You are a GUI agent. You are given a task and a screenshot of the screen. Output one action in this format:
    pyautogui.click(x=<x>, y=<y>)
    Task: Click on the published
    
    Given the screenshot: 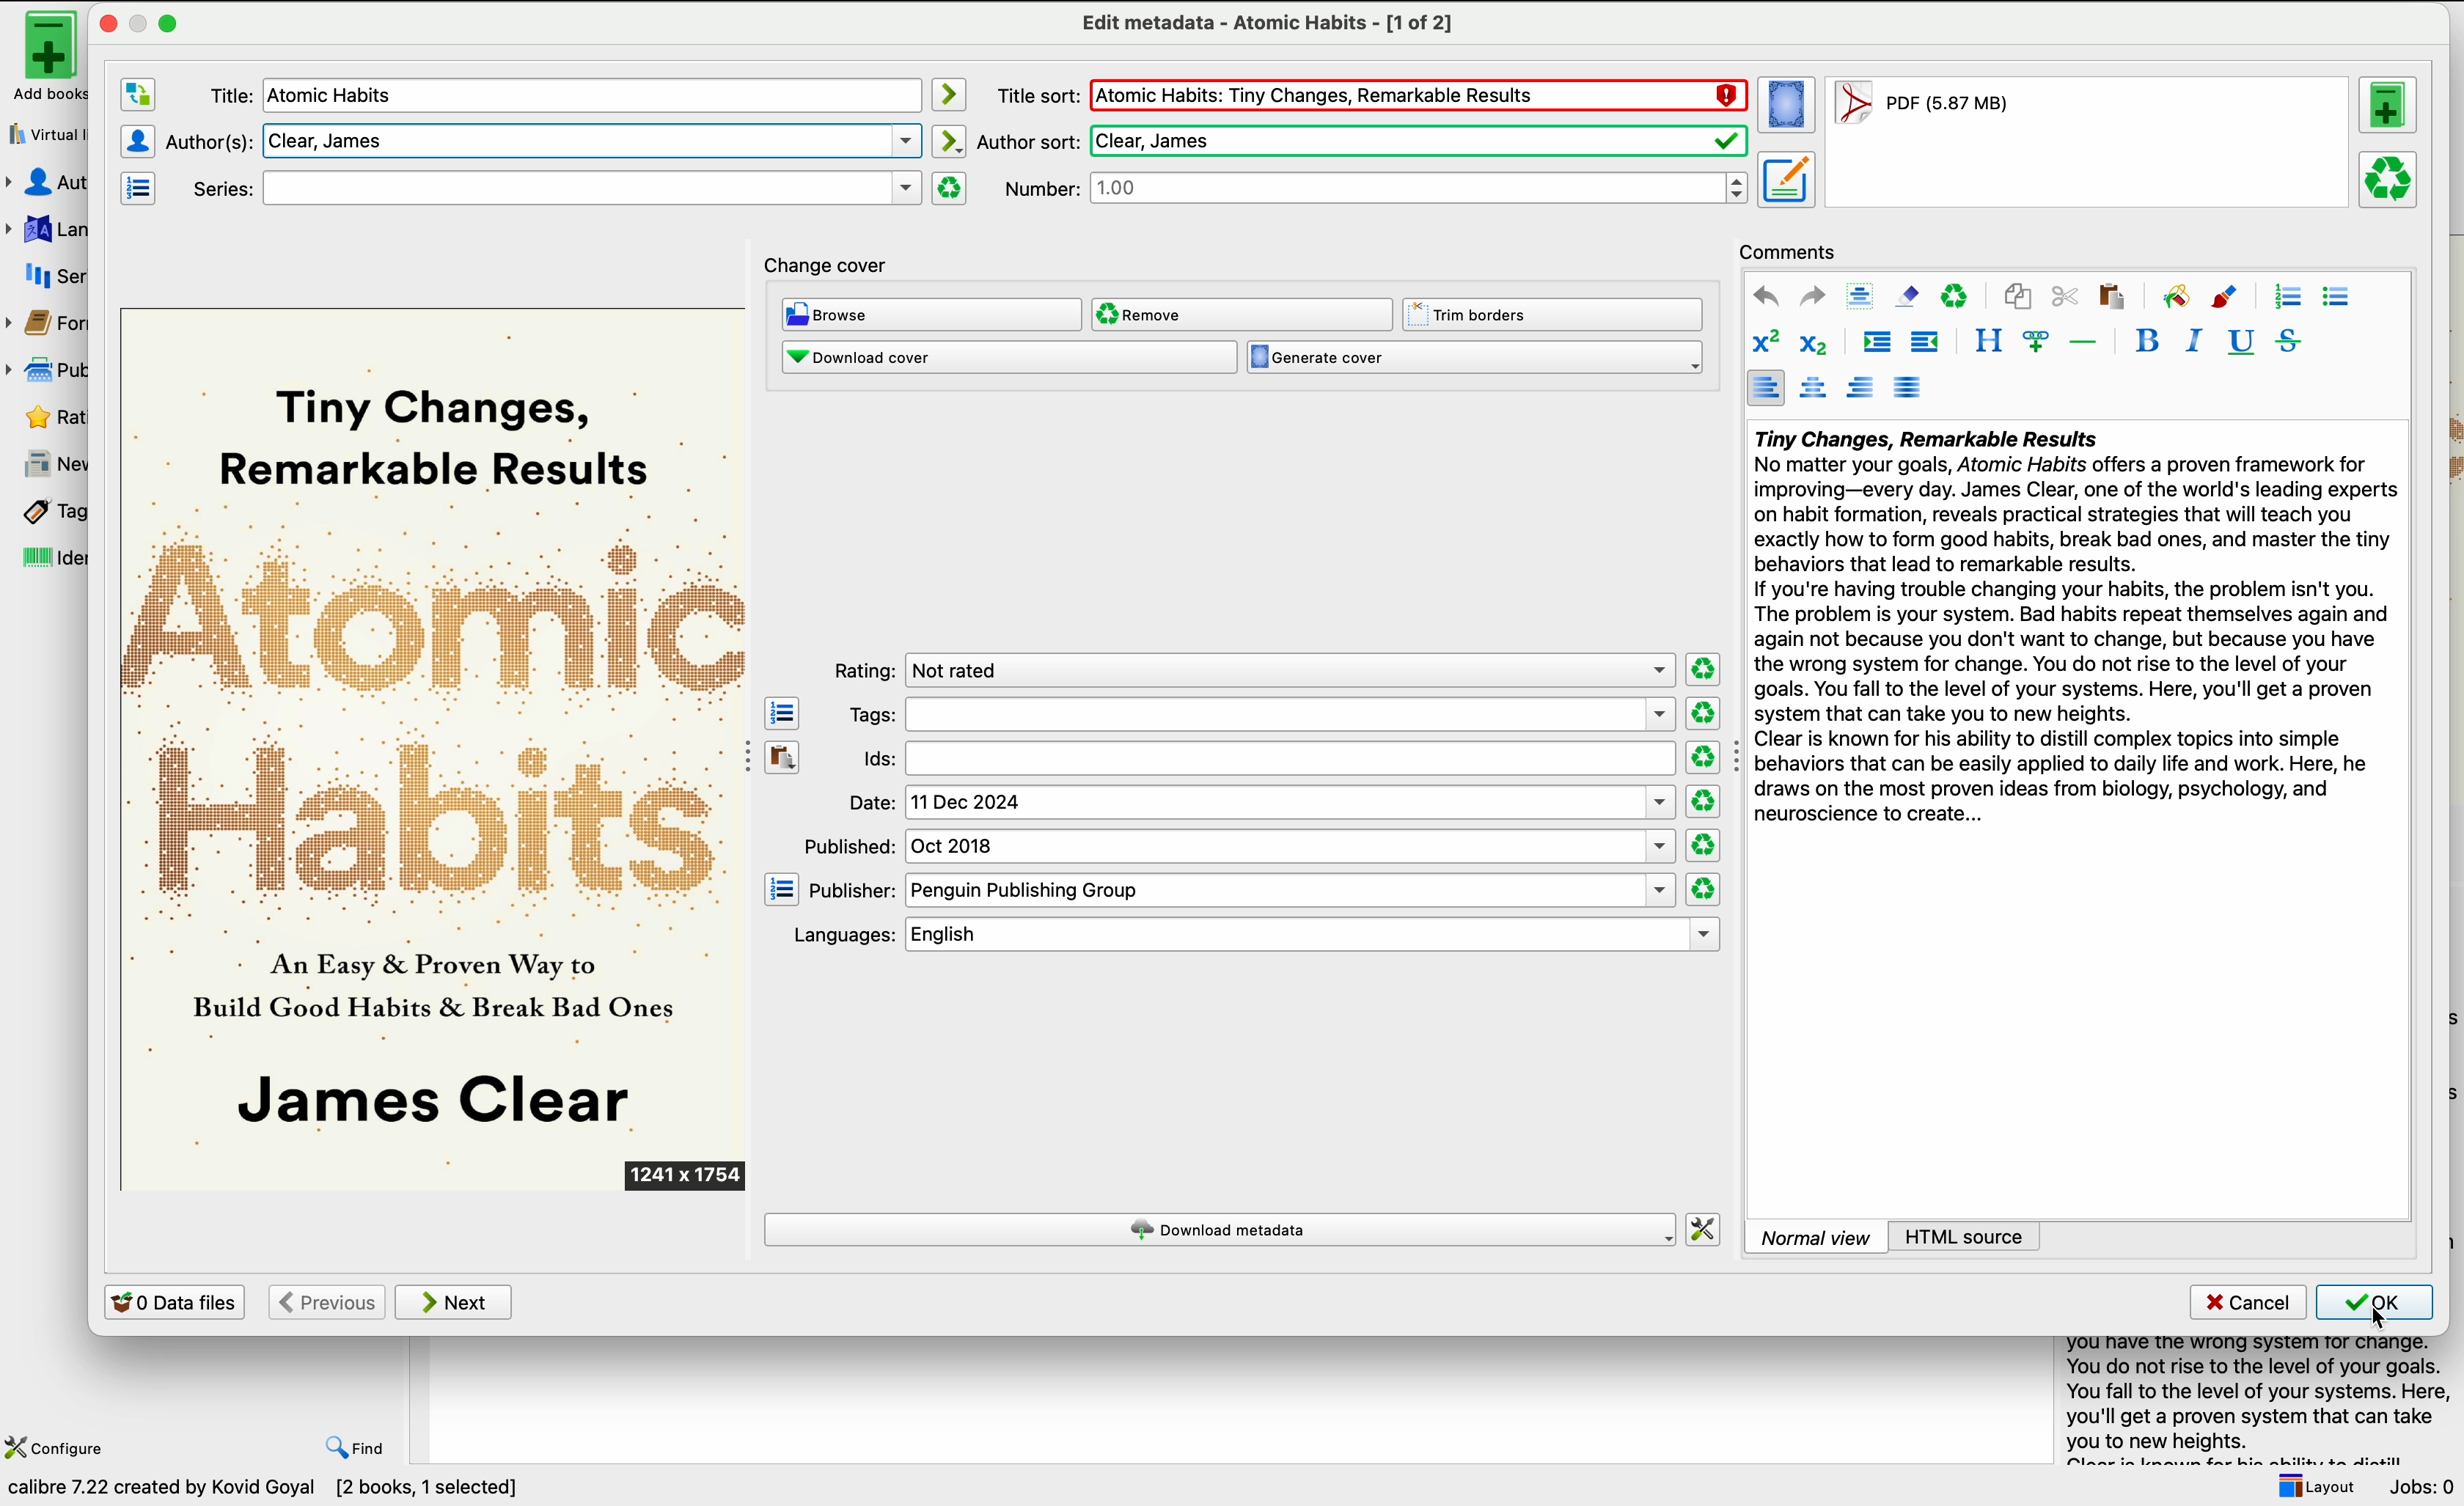 What is the action you would take?
    pyautogui.click(x=1241, y=846)
    